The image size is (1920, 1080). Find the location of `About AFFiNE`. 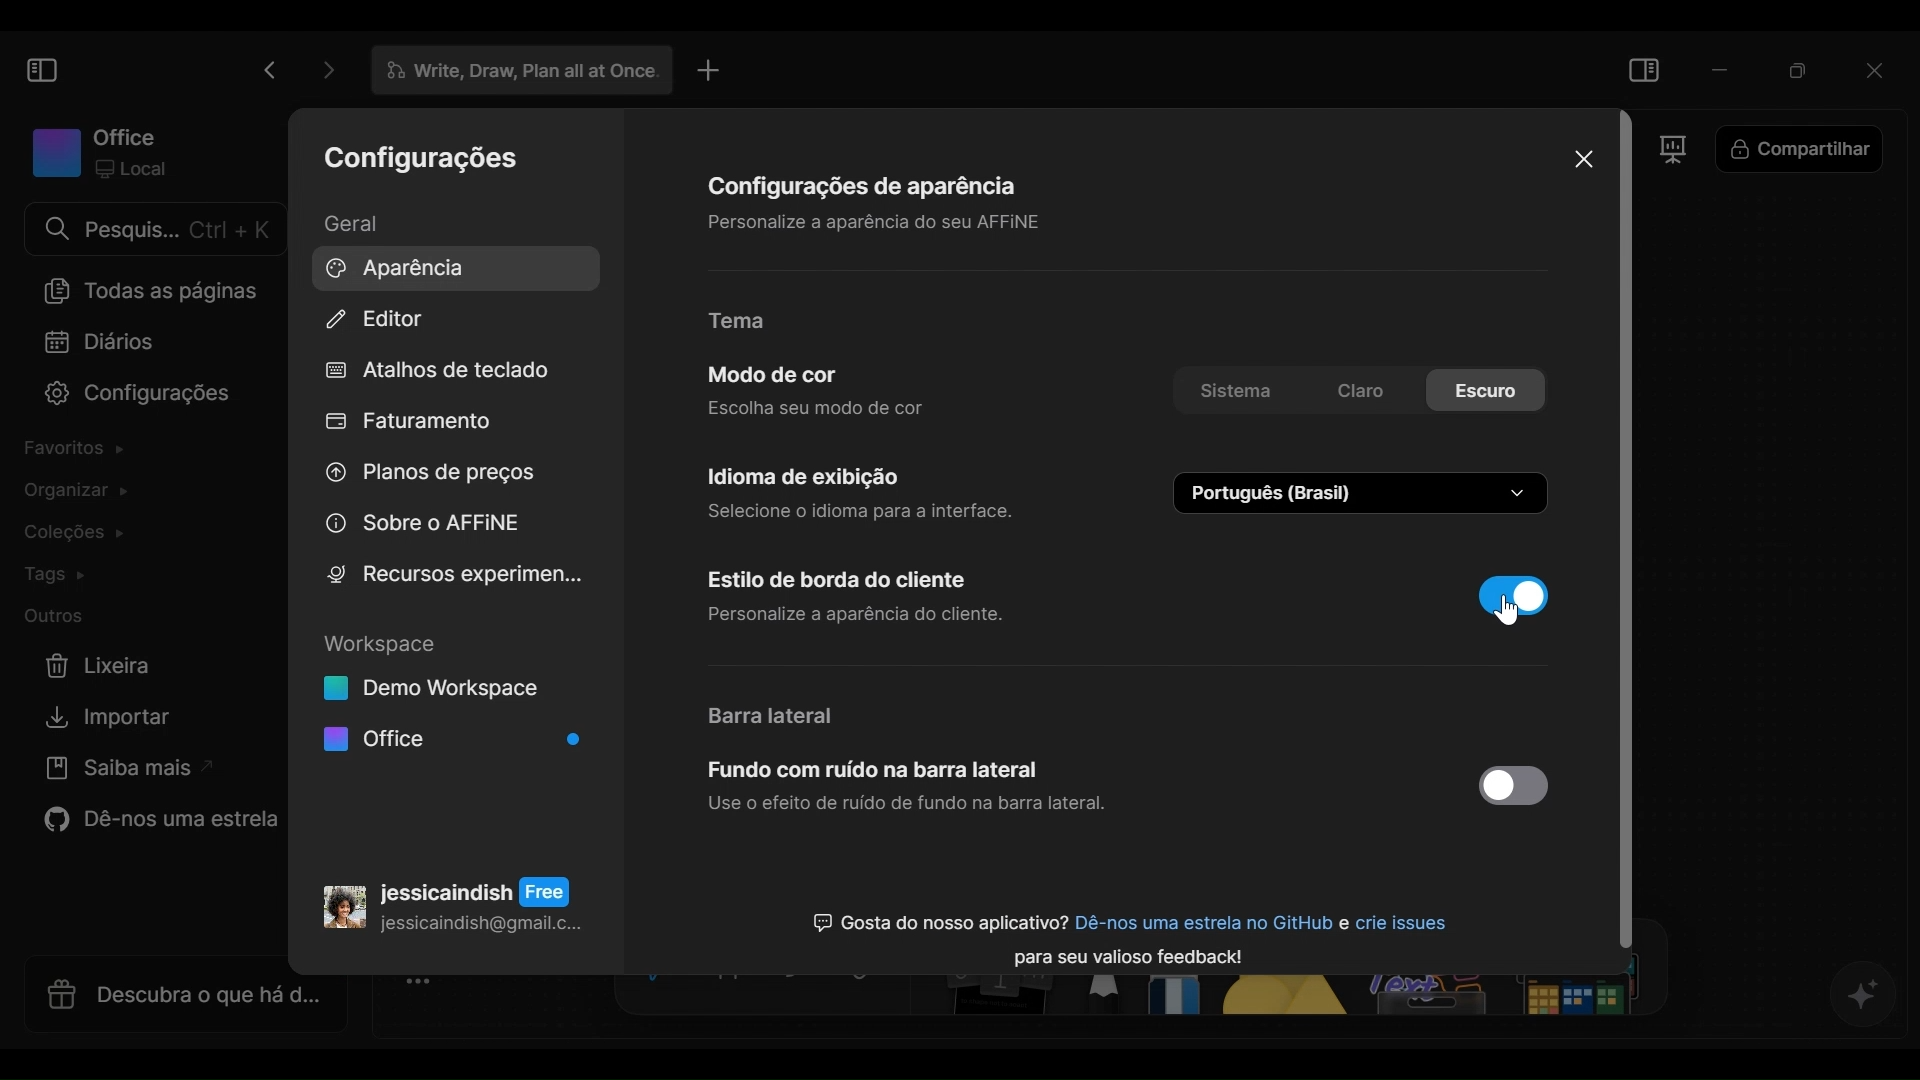

About AFFiNE is located at coordinates (423, 524).